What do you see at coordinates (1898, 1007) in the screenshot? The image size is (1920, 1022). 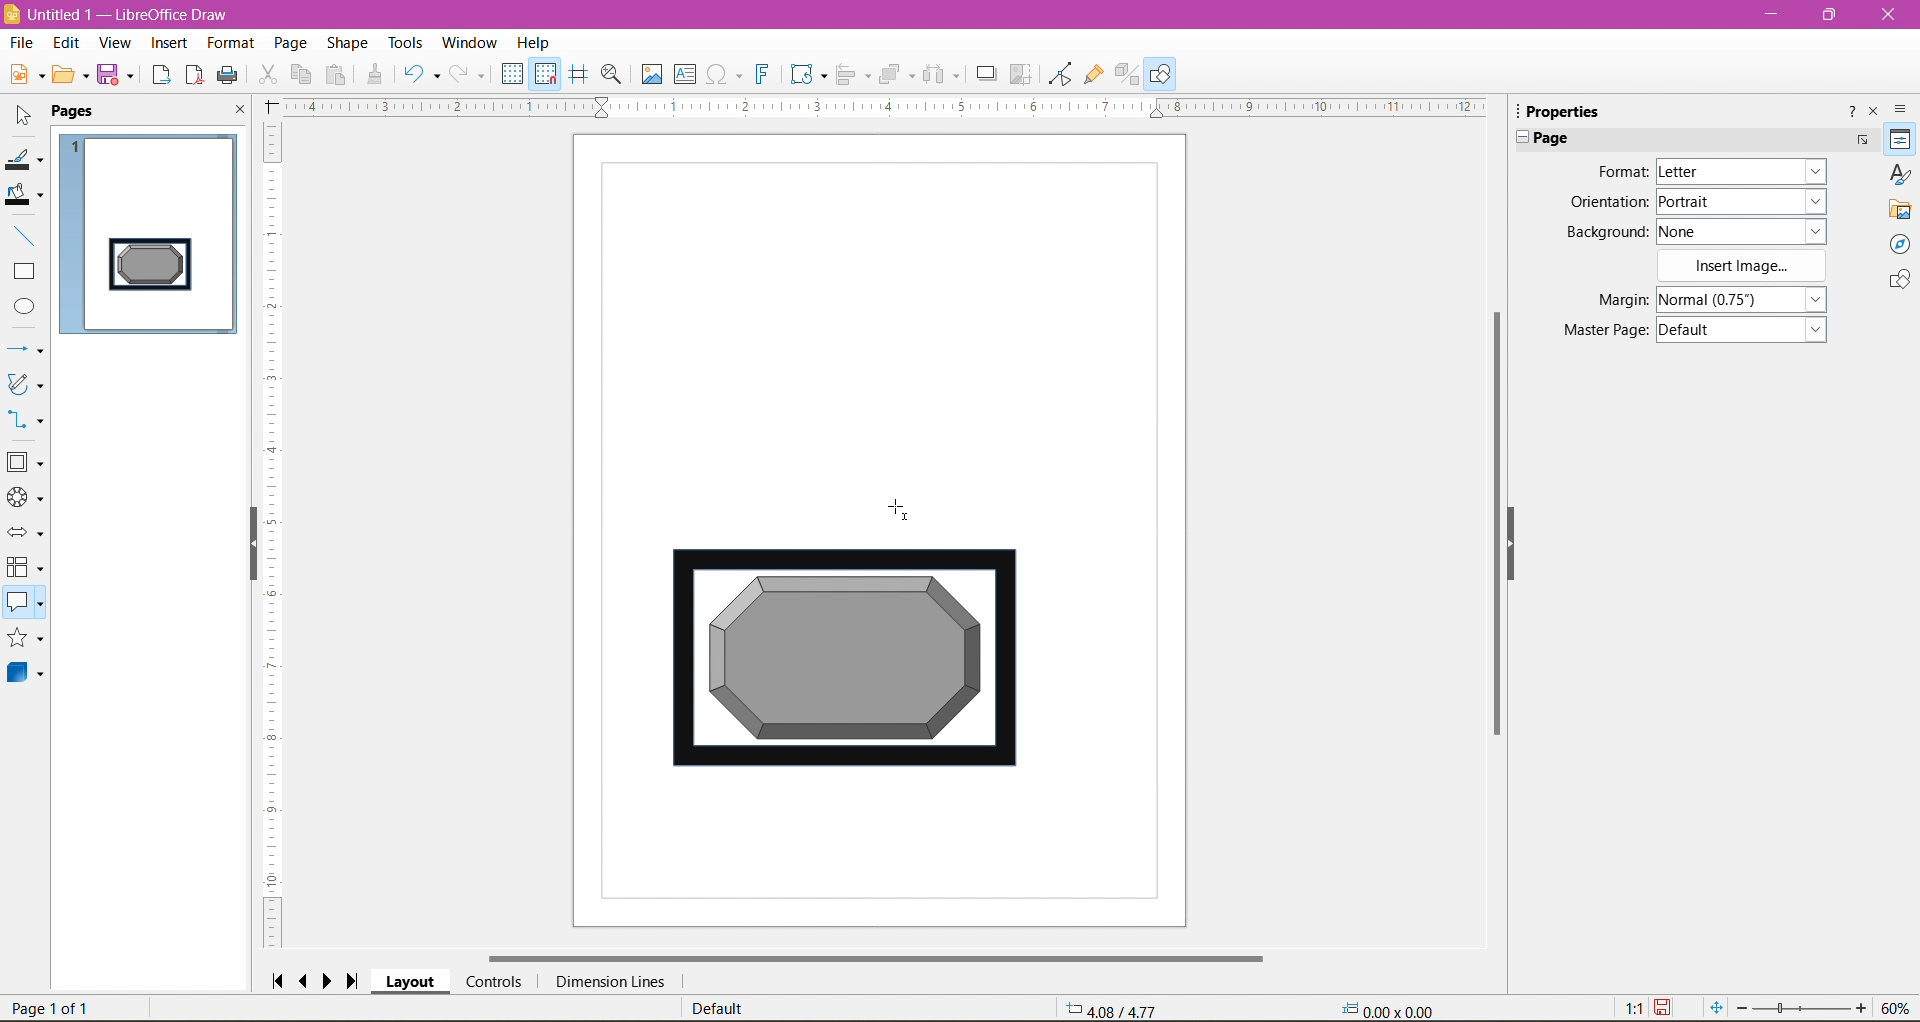 I see `60%` at bounding box center [1898, 1007].